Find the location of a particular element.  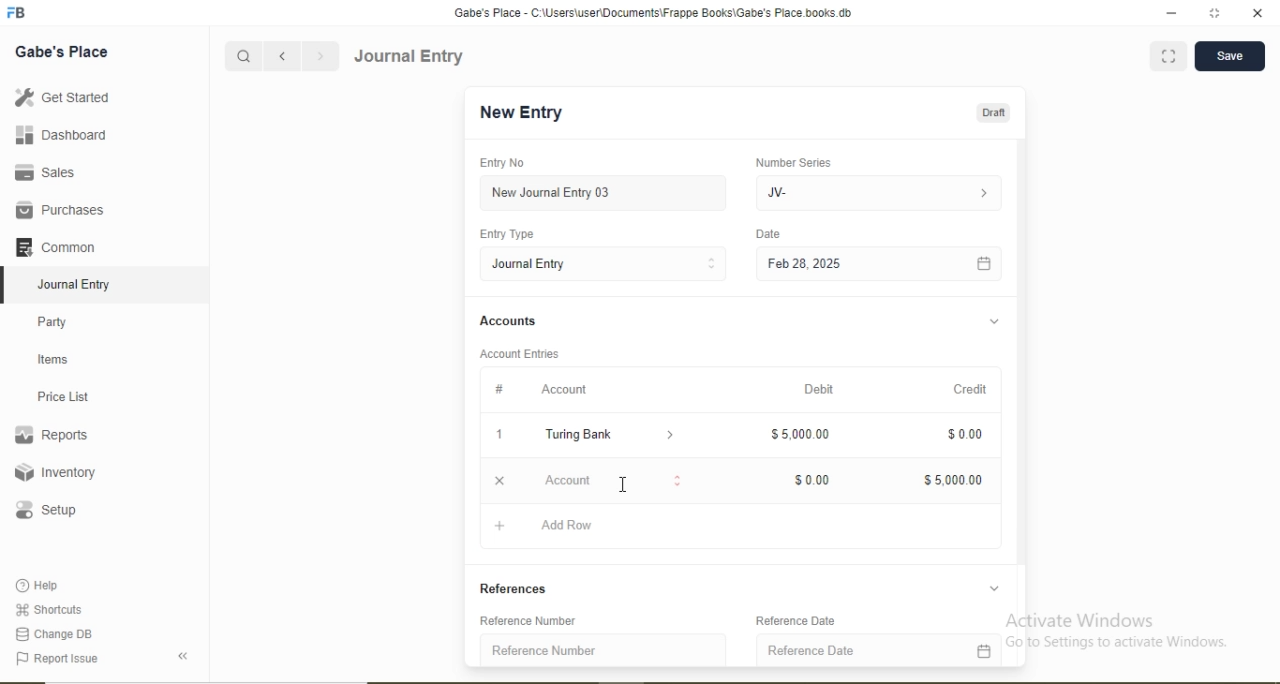

Turing Bank is located at coordinates (582, 434).